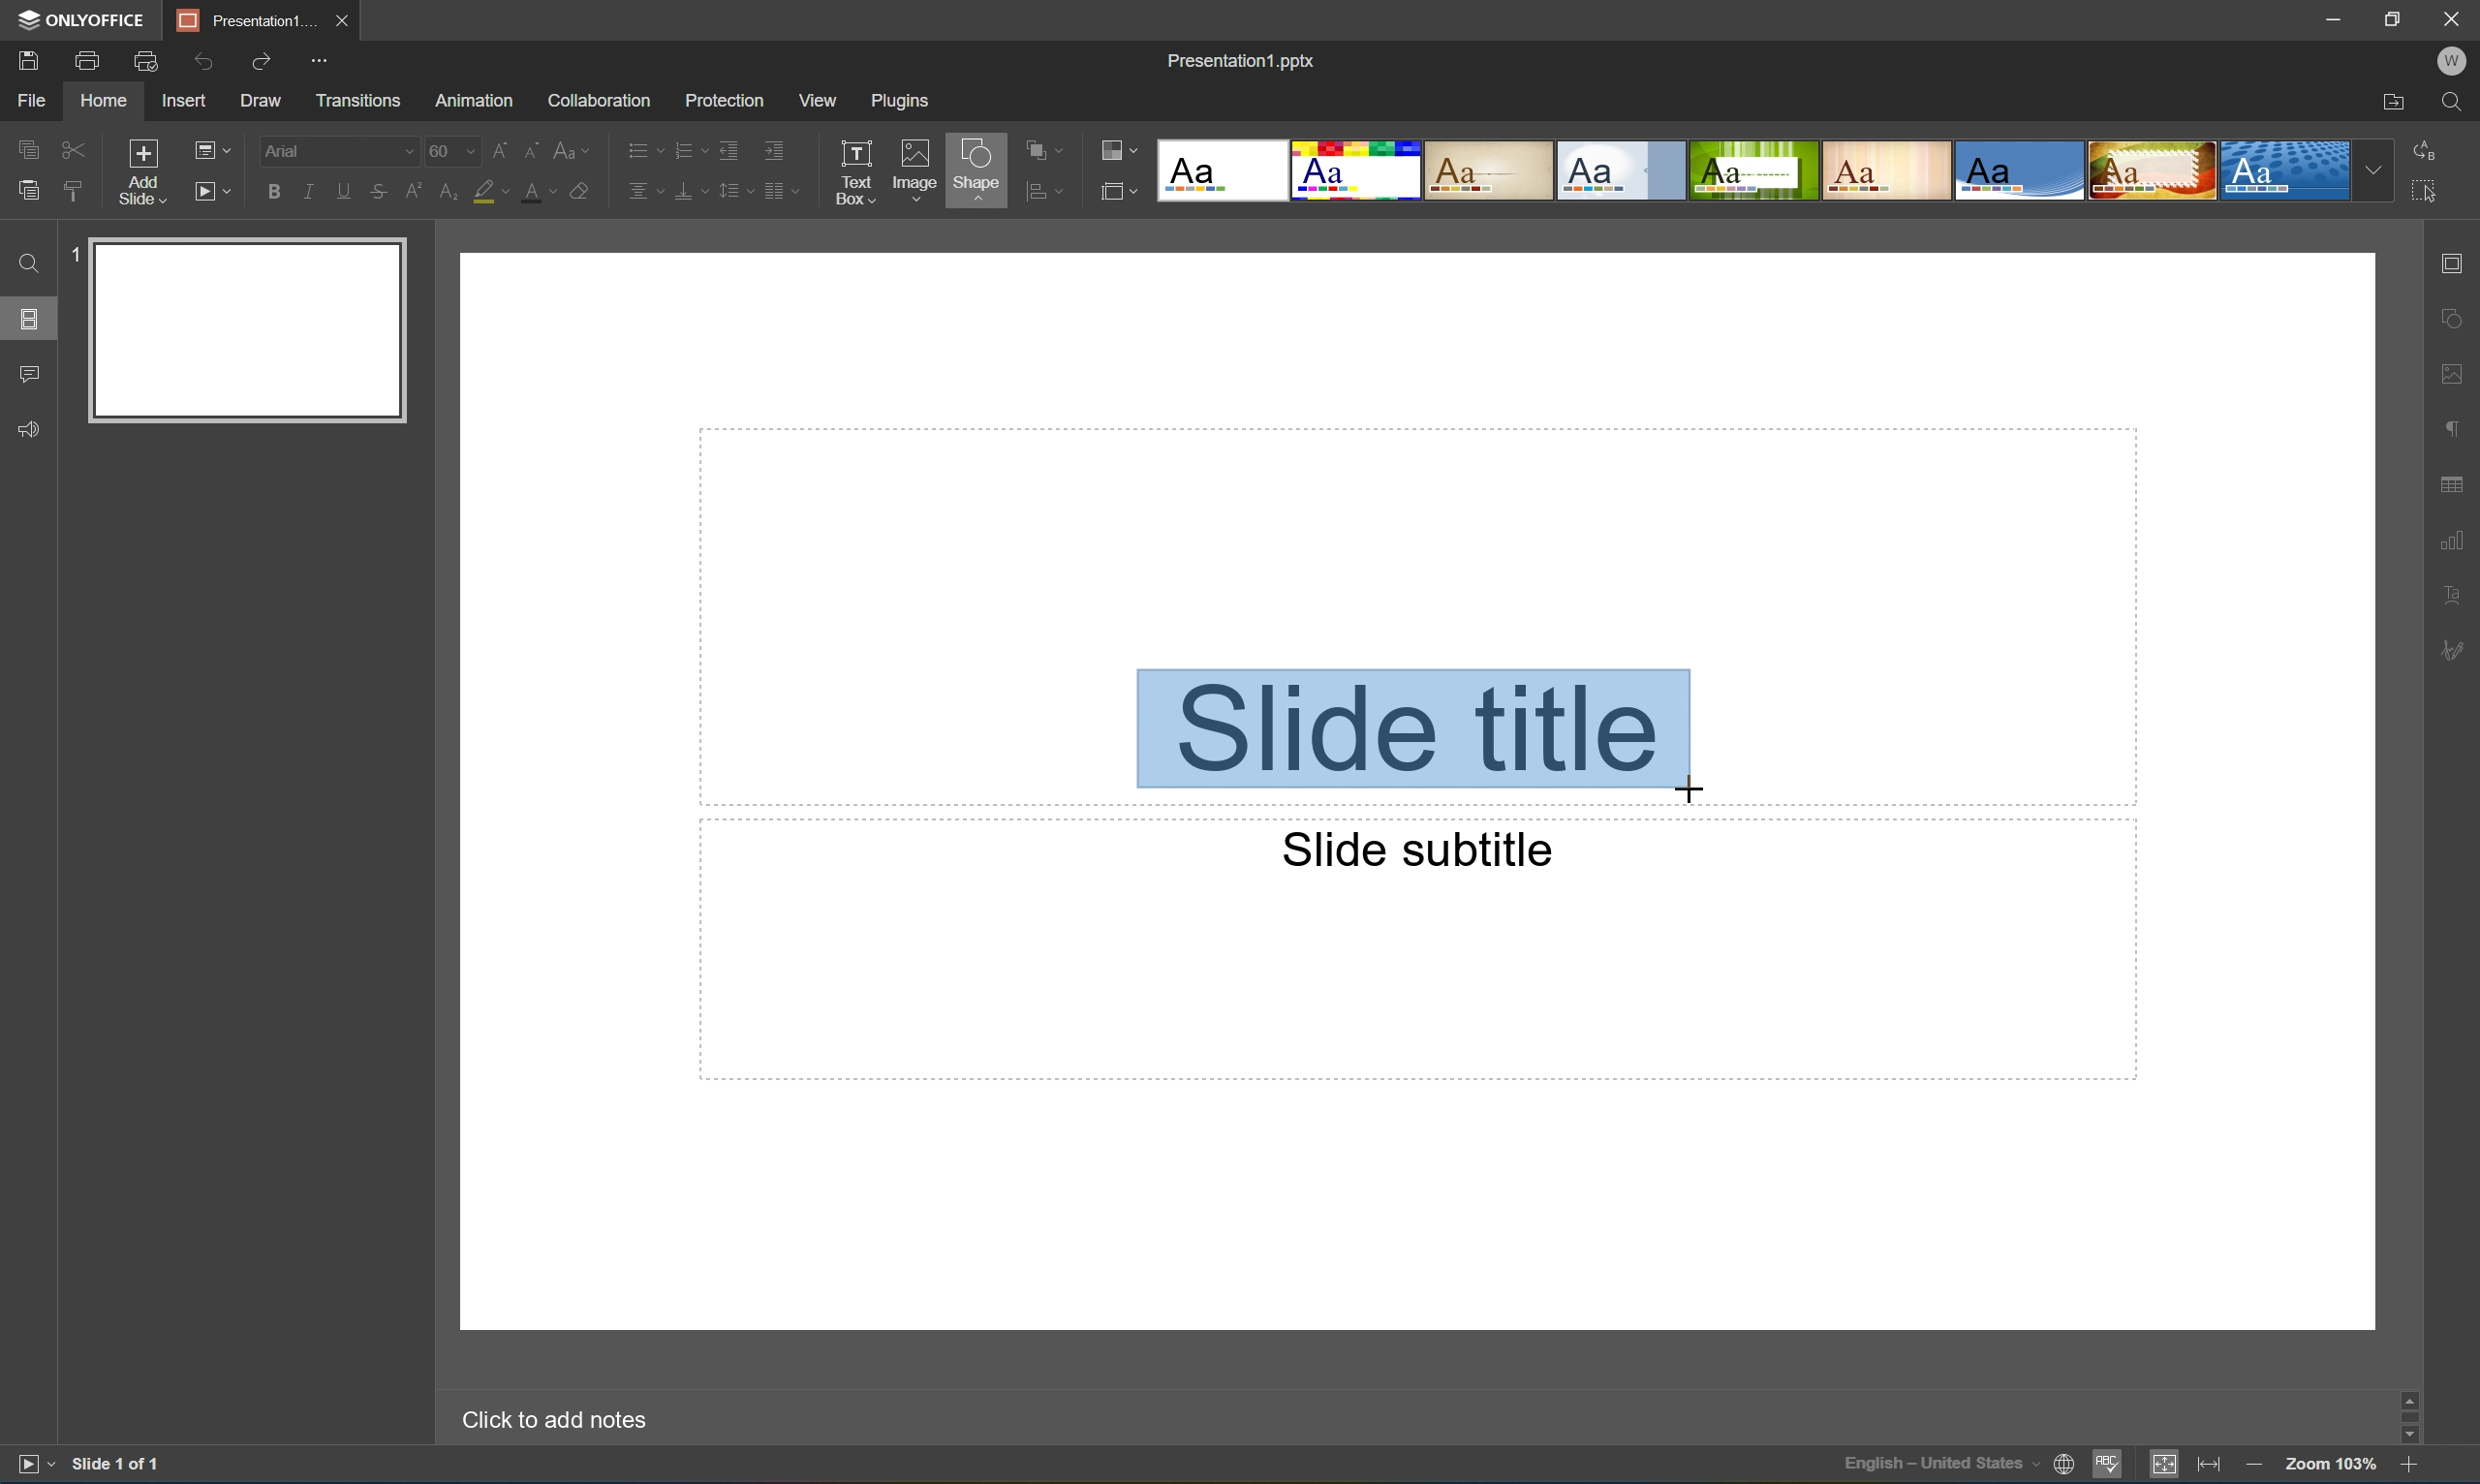 The width and height of the screenshot is (2480, 1484). I want to click on Cut, so click(71, 147).